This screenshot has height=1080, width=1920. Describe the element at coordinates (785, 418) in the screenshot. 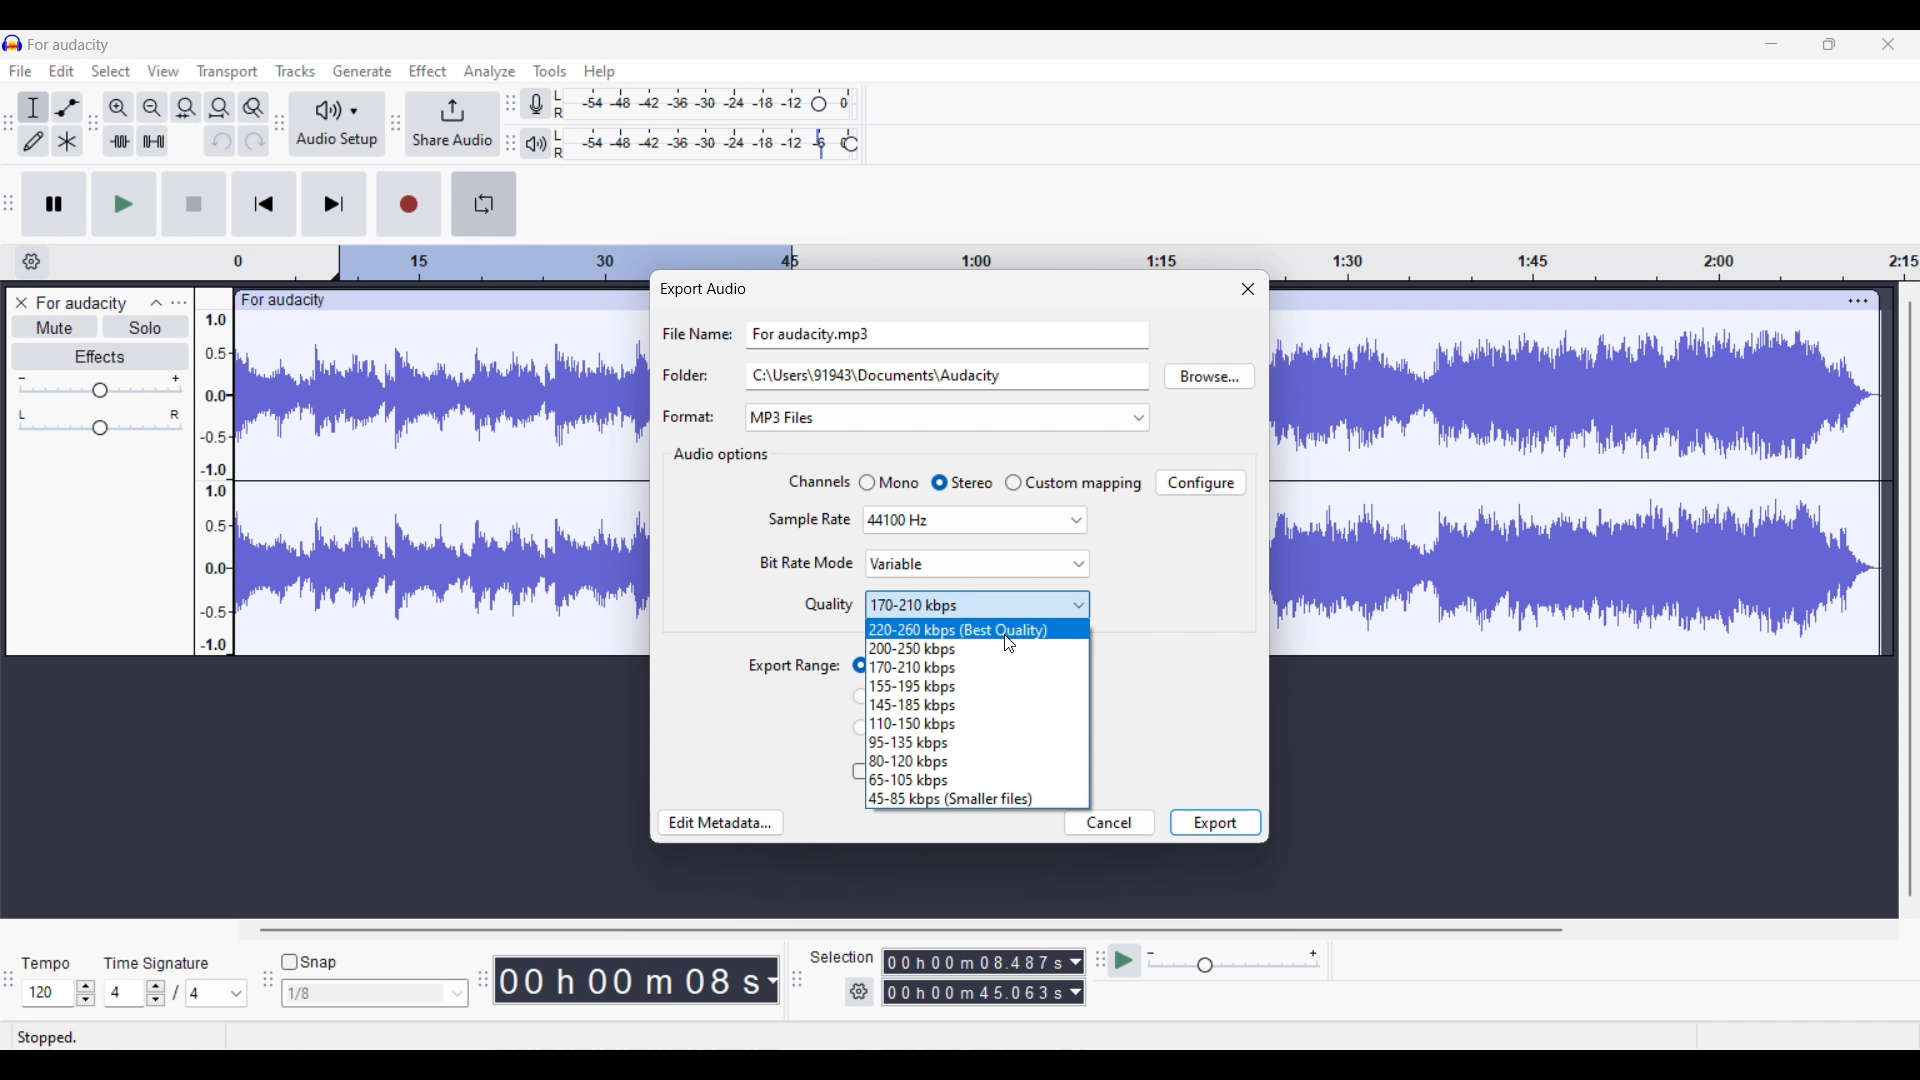

I see `Format changed to selection` at that location.